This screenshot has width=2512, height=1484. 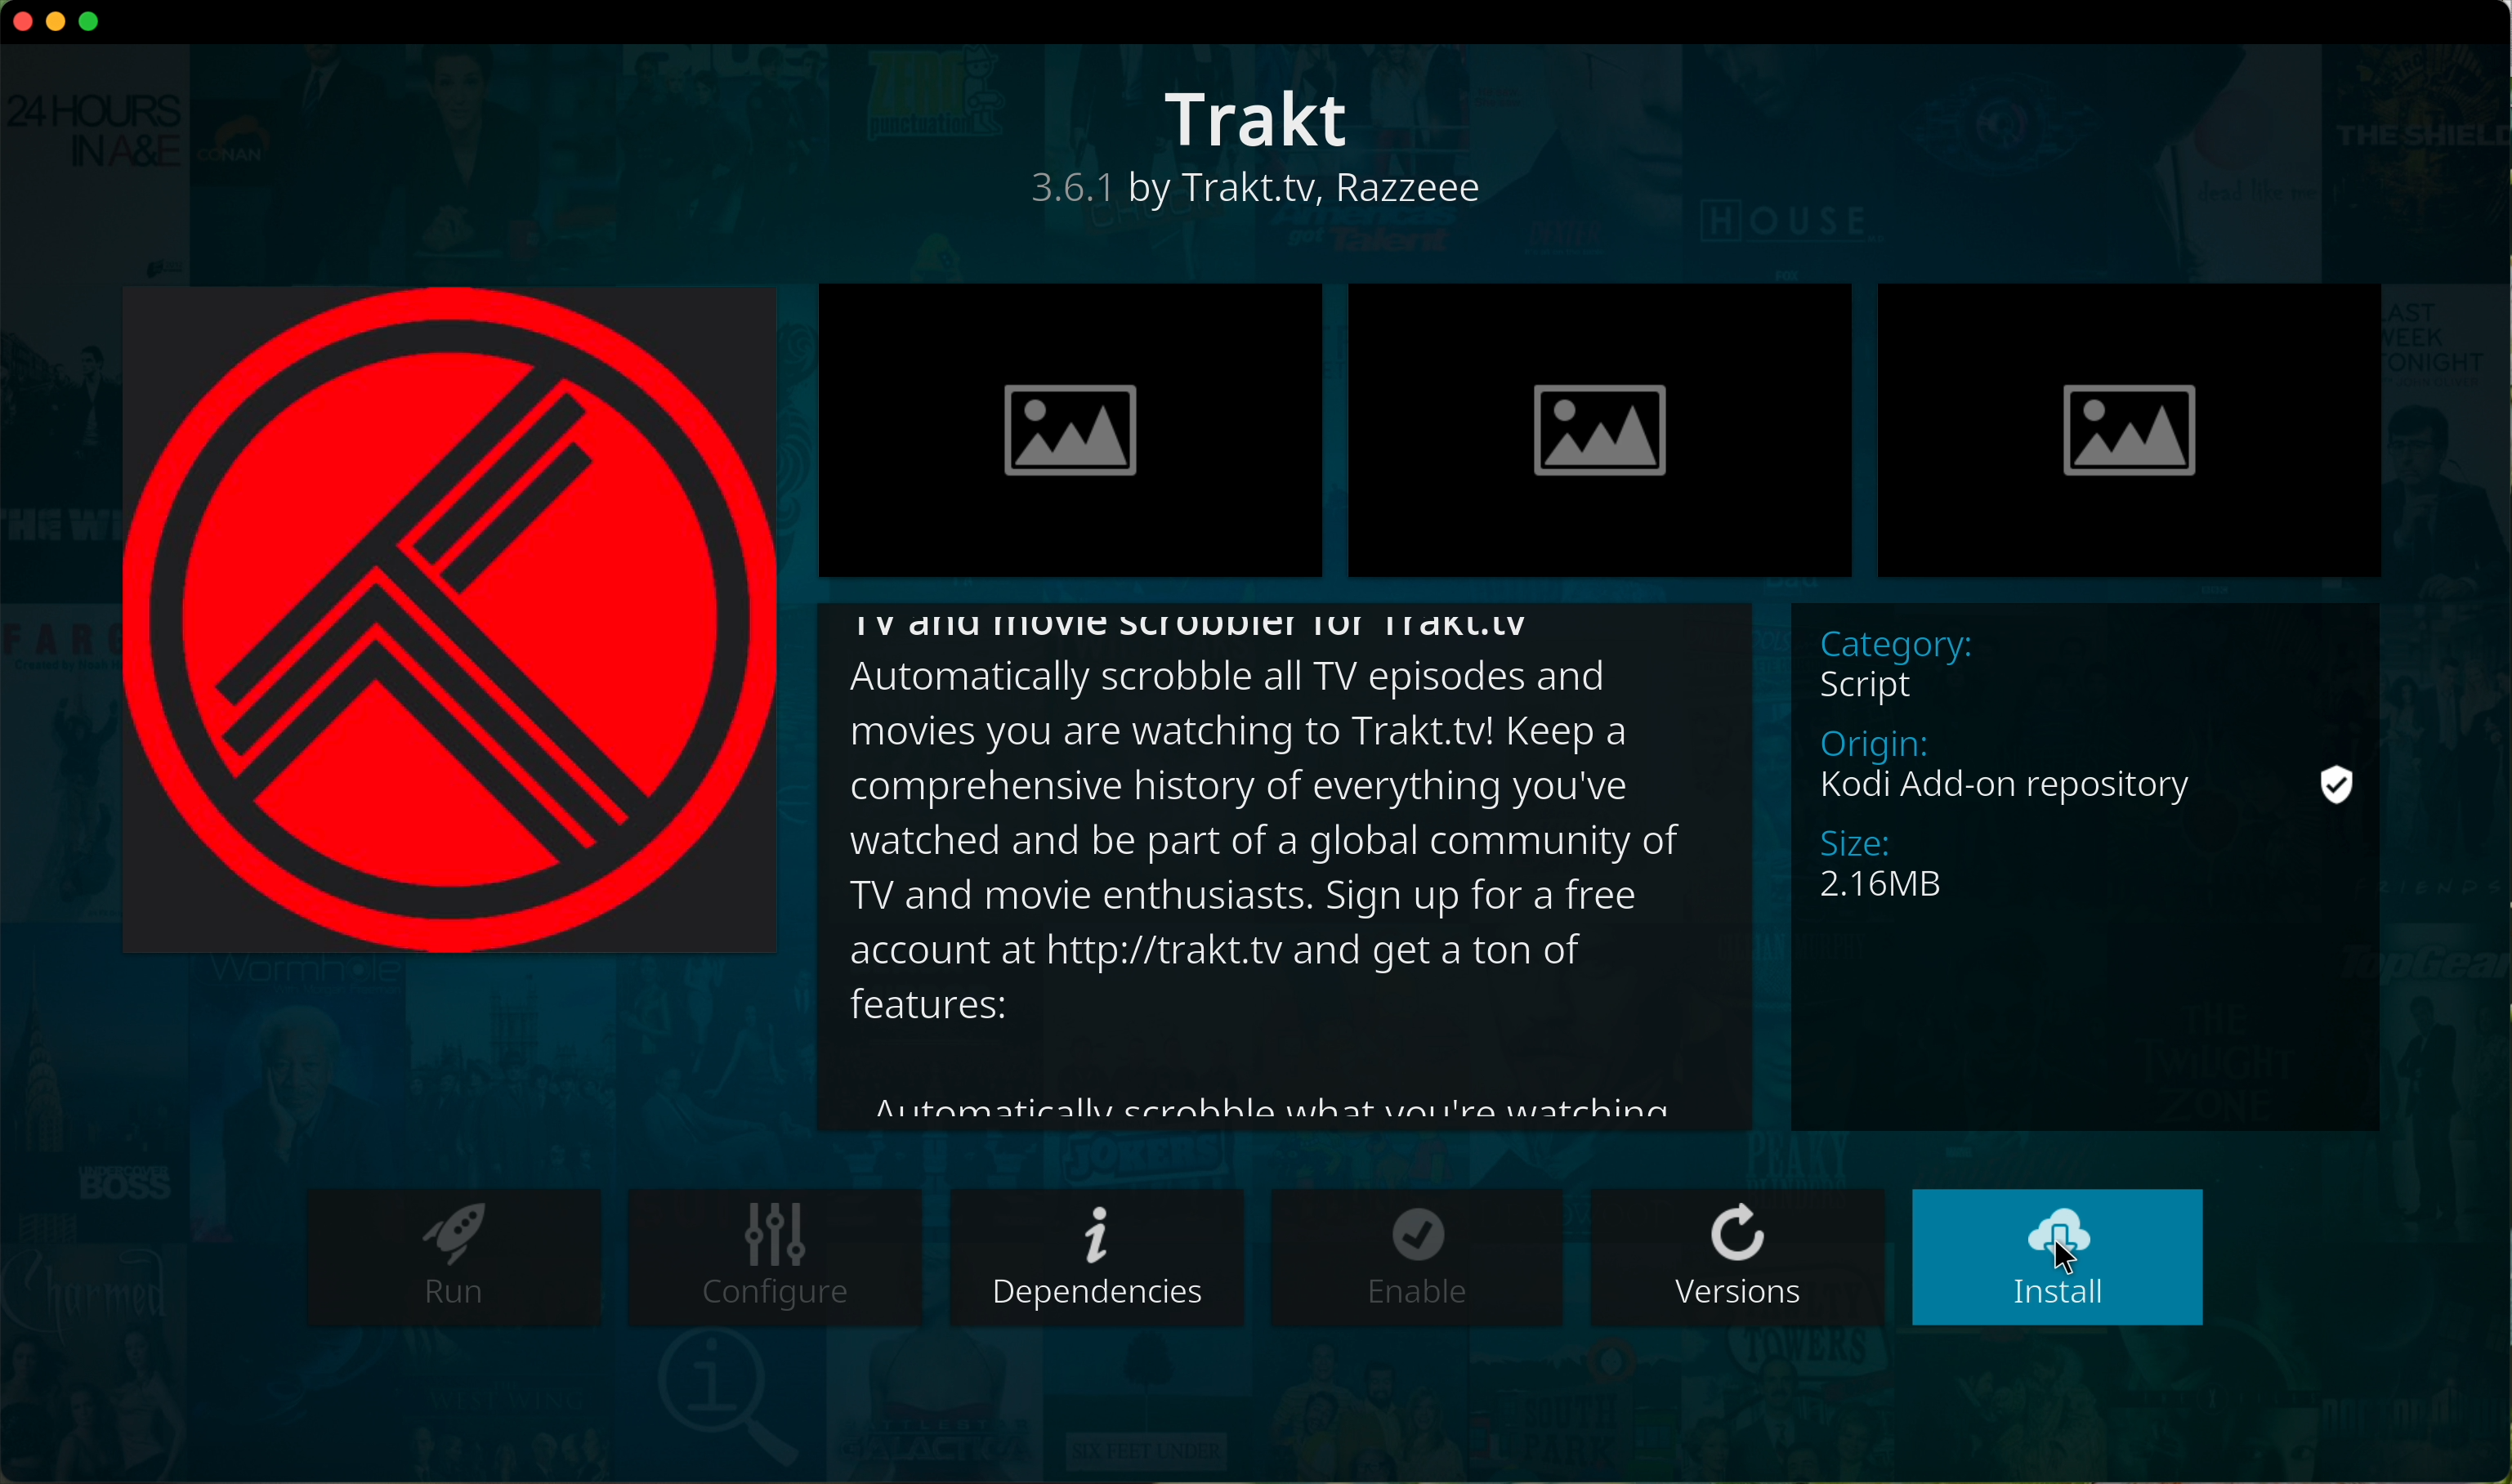 What do you see at coordinates (56, 28) in the screenshot?
I see `minimize` at bounding box center [56, 28].